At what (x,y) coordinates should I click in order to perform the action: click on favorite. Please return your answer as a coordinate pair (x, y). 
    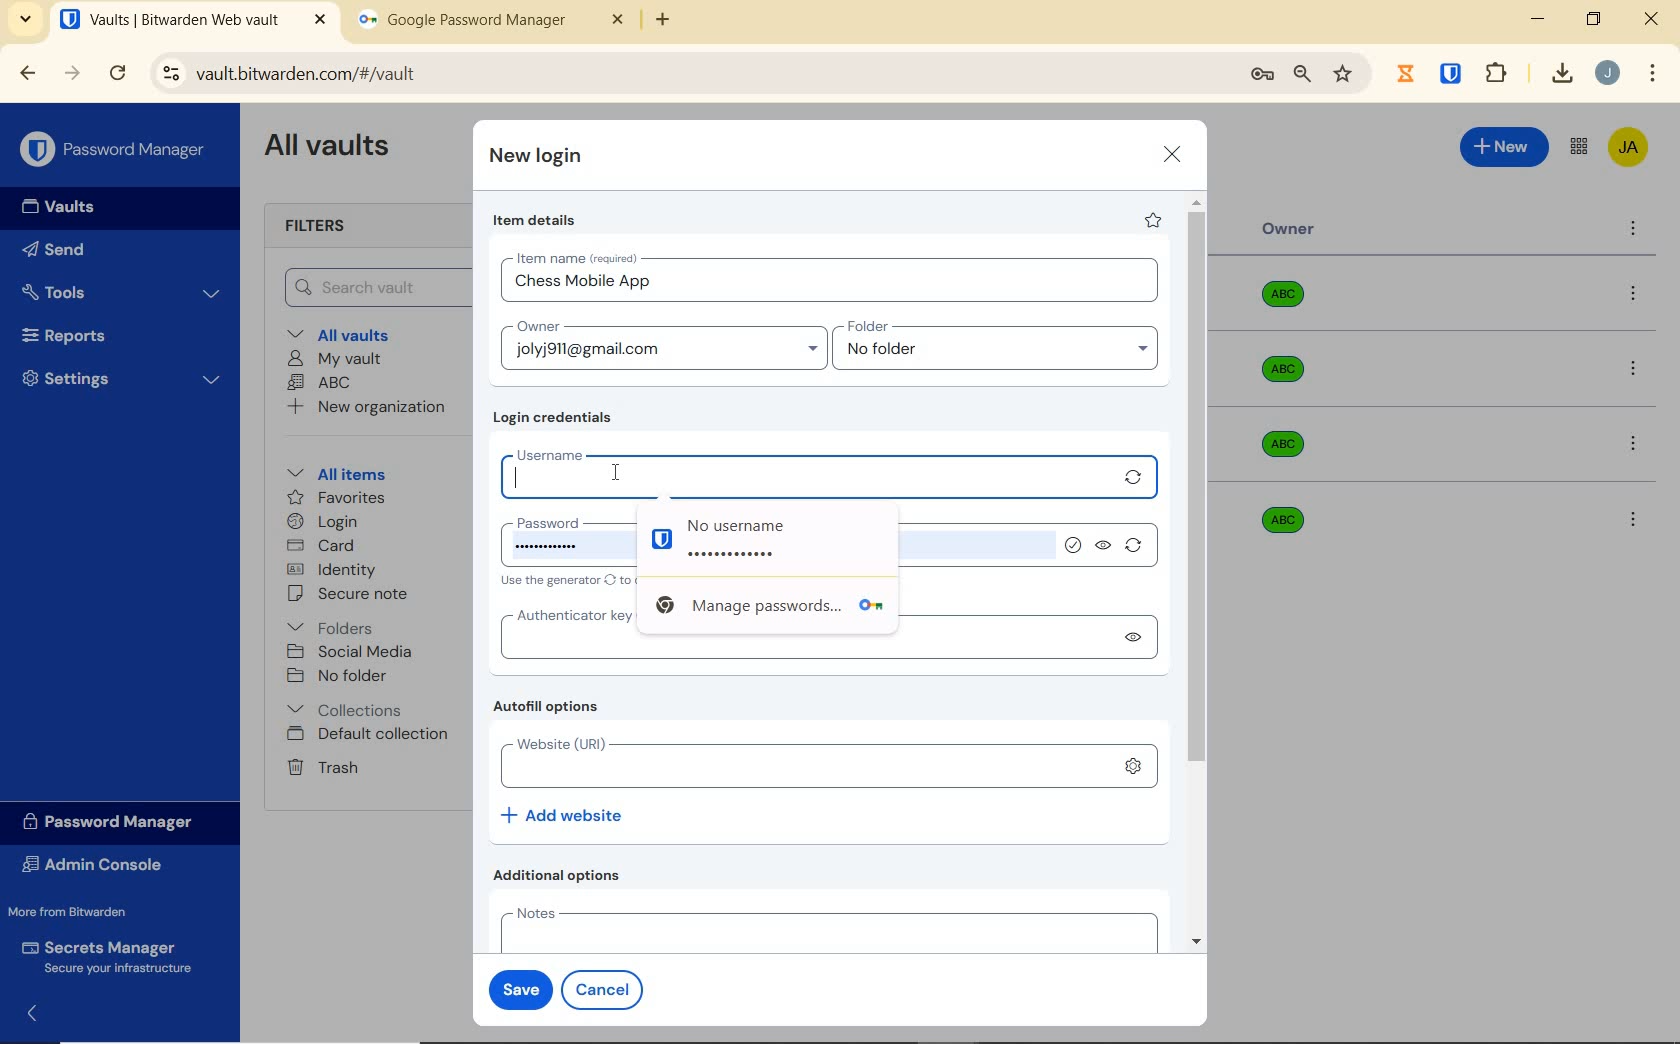
    Looking at the image, I should click on (1151, 220).